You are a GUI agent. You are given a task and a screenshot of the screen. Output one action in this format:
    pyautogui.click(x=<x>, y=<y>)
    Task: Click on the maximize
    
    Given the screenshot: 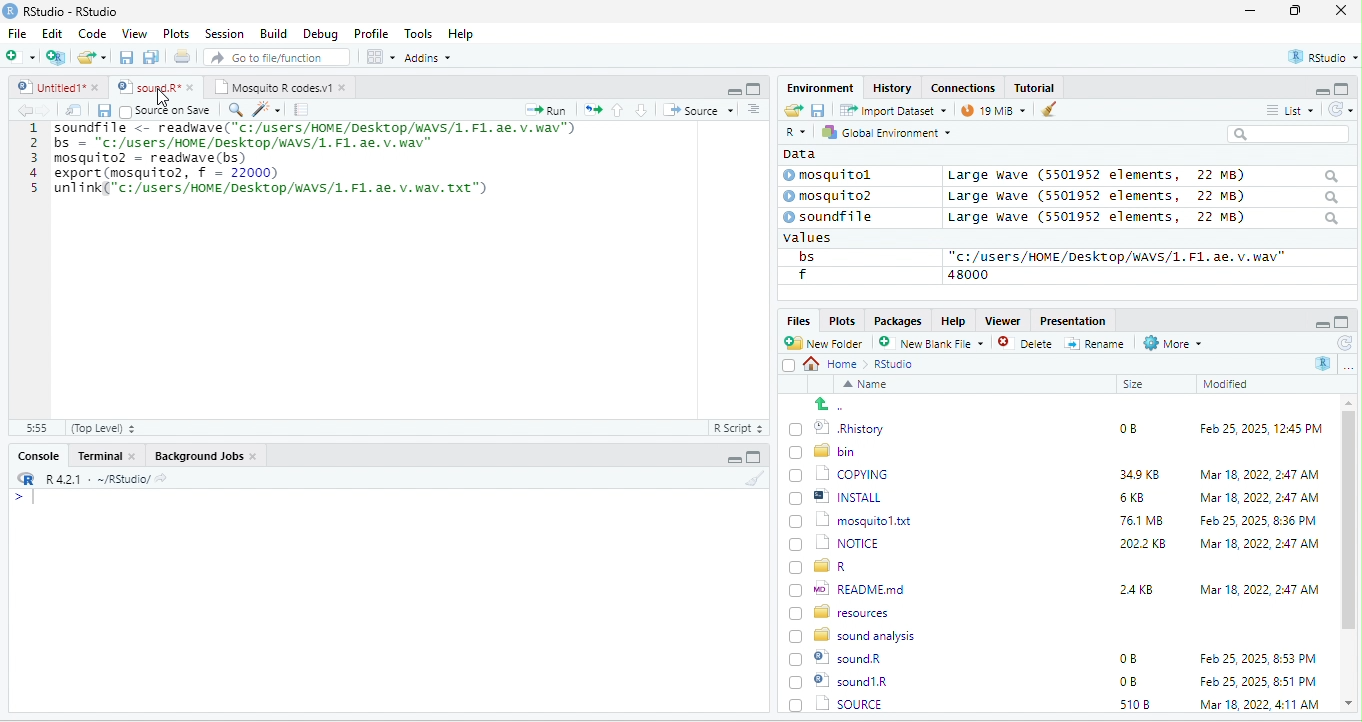 What is the action you would take?
    pyautogui.click(x=1344, y=88)
    